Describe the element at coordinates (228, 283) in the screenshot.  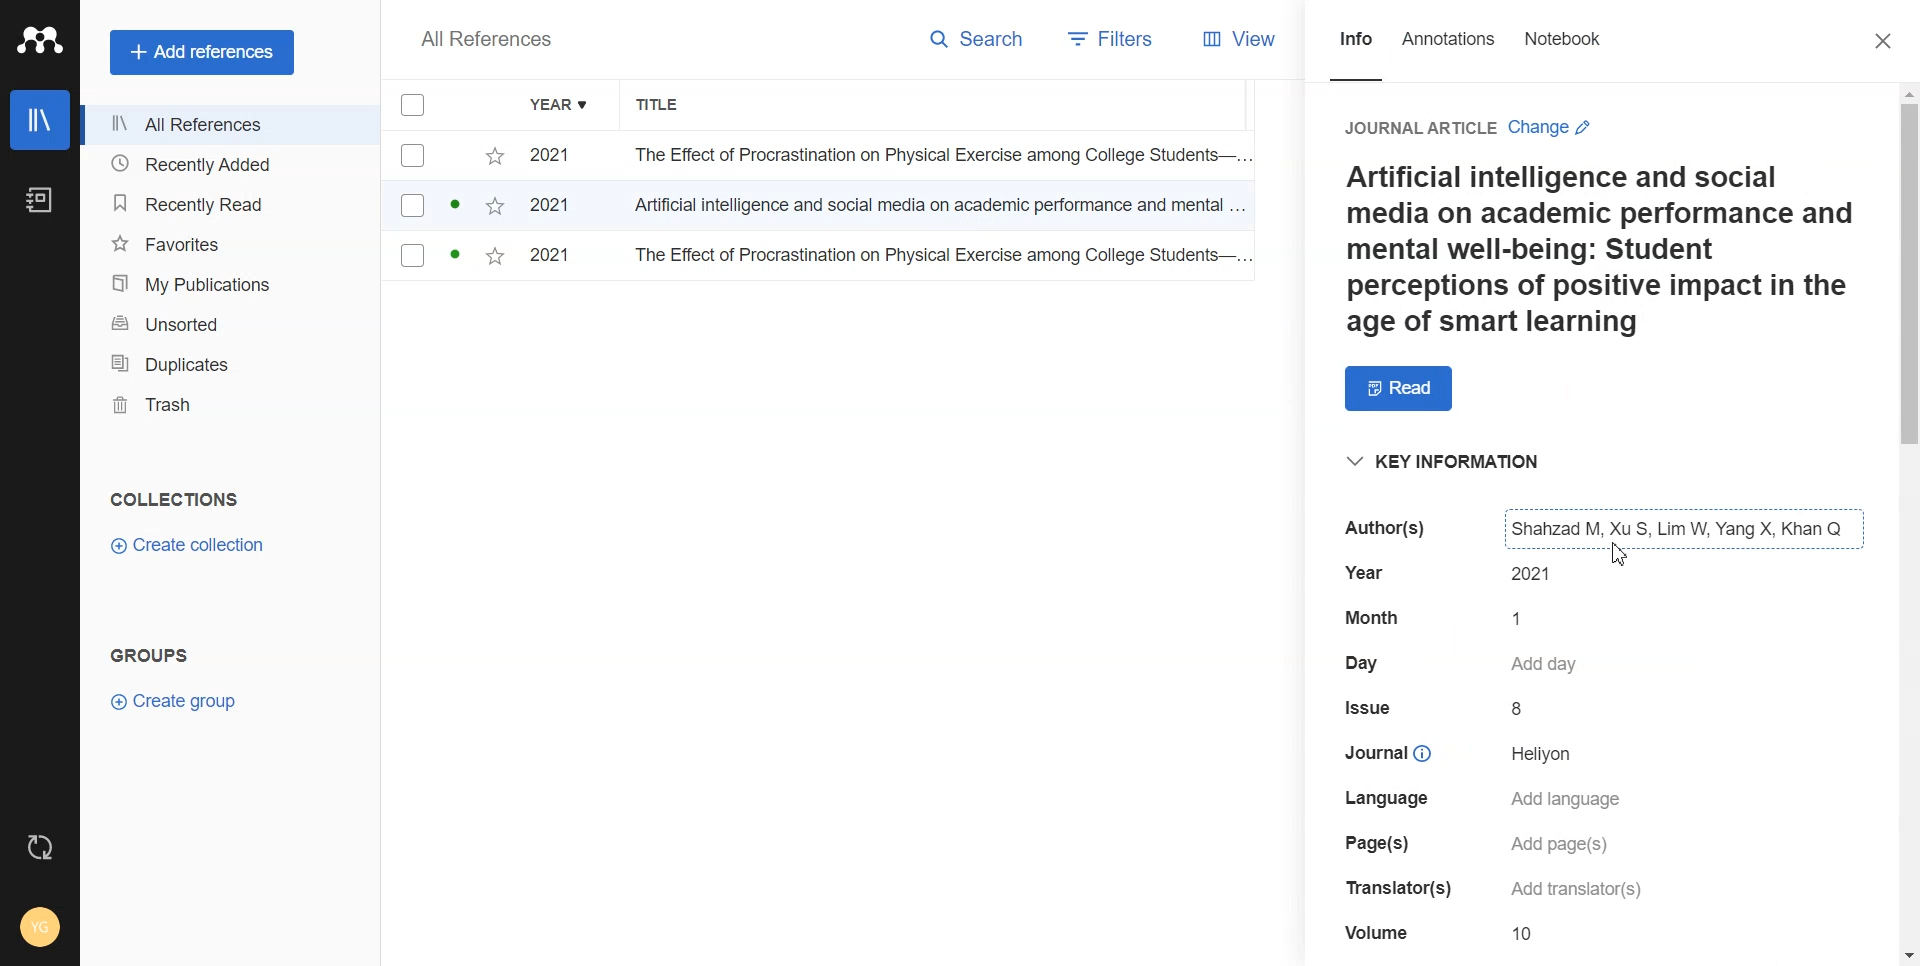
I see `My Publication` at that location.